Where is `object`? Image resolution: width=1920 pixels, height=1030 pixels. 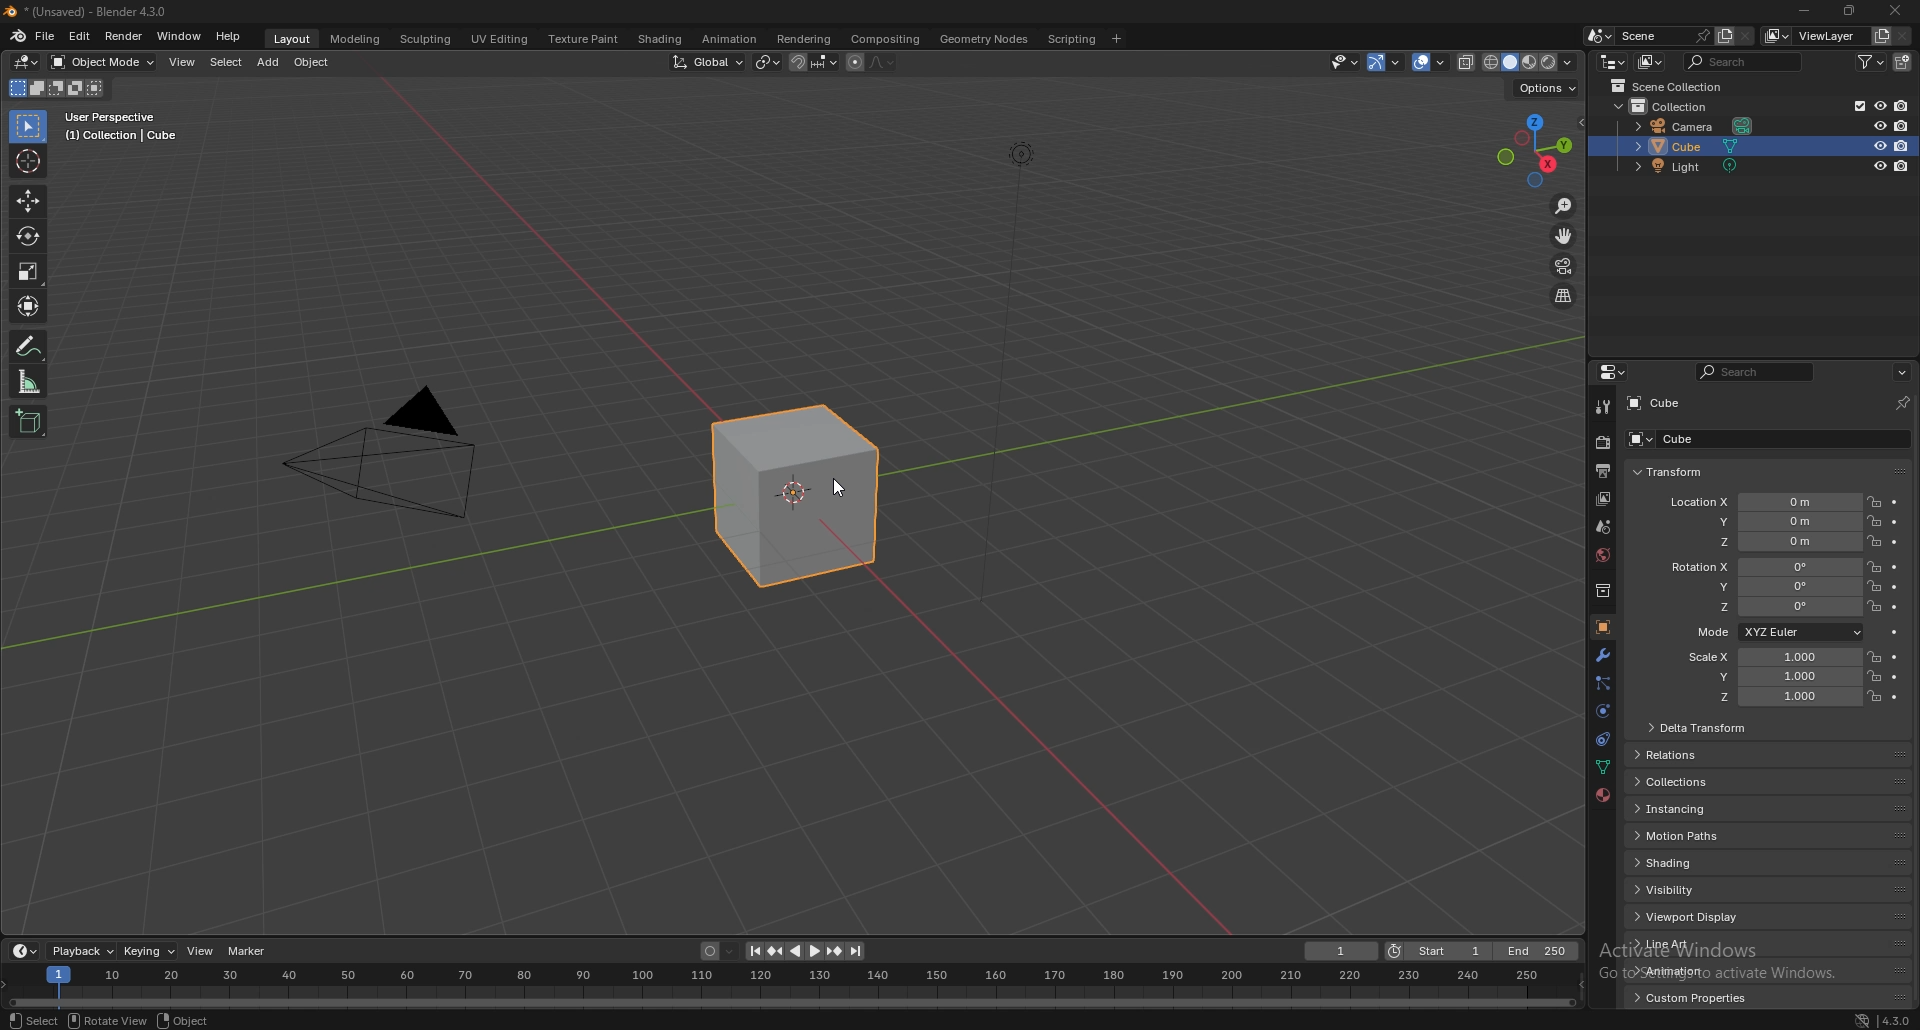
object is located at coordinates (184, 1020).